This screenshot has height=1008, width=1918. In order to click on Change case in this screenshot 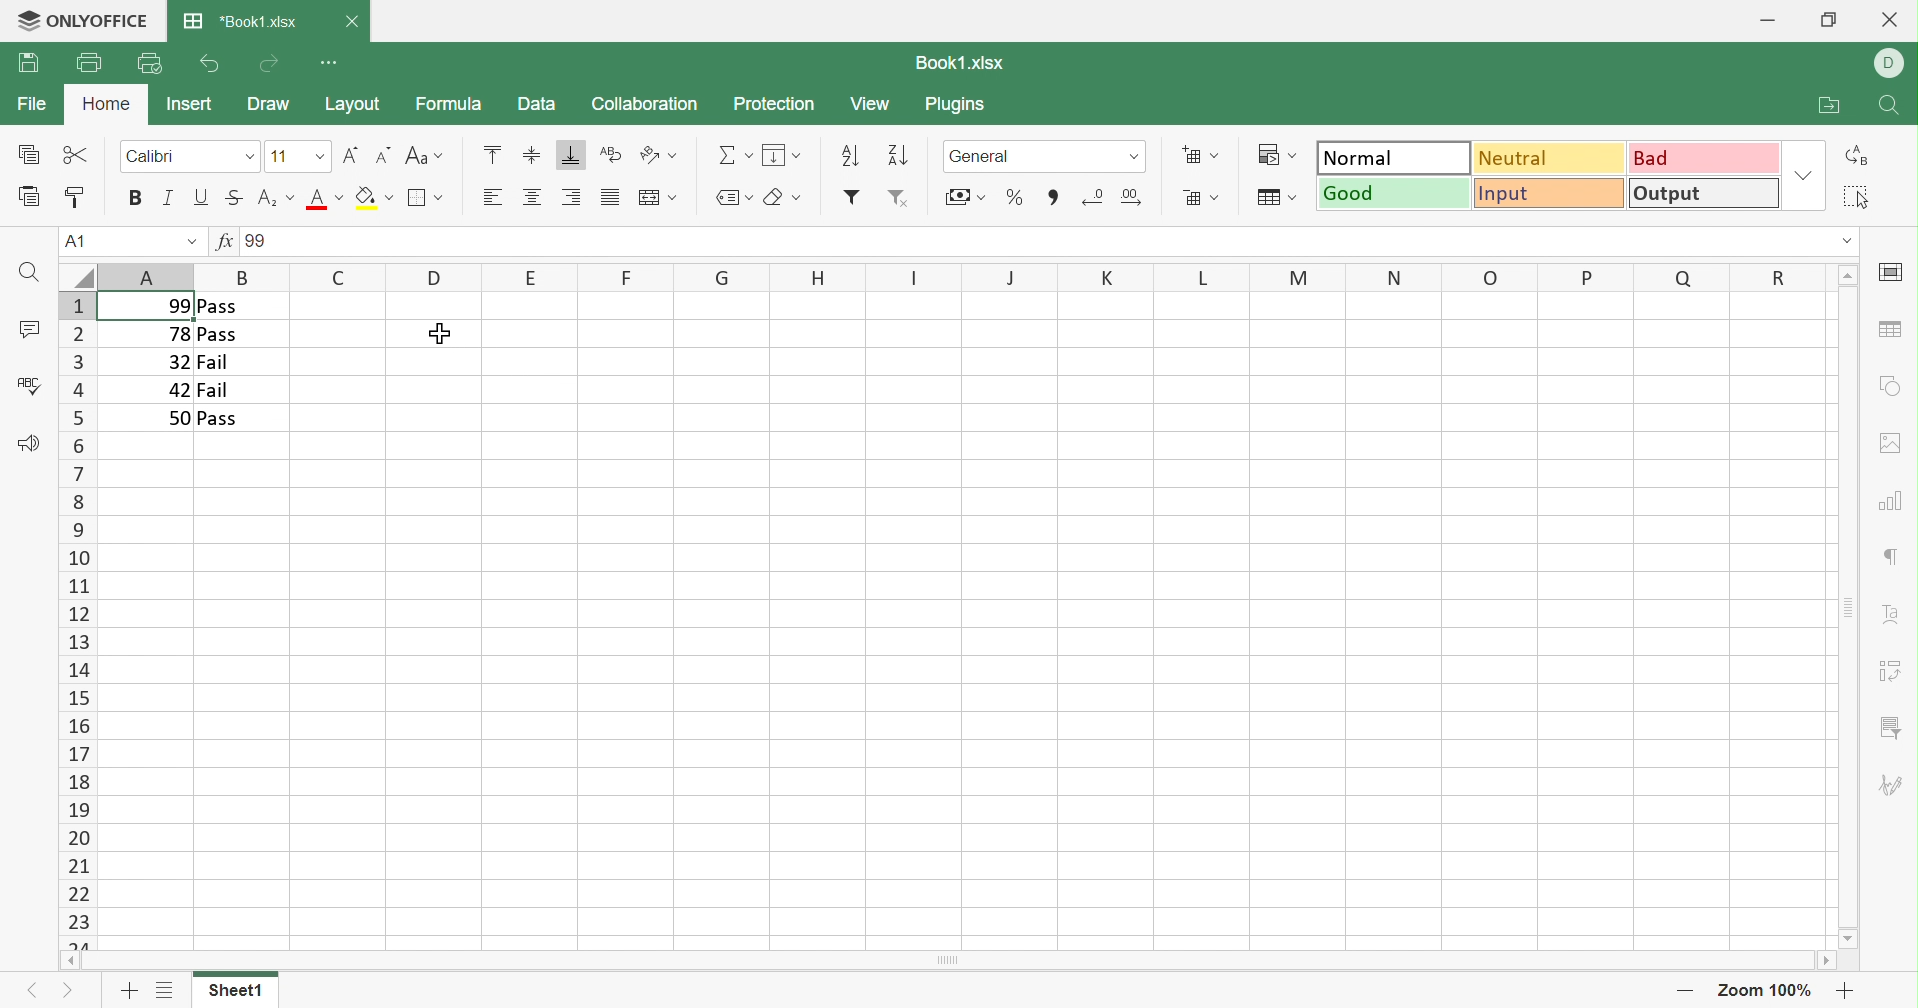, I will do `click(423, 158)`.